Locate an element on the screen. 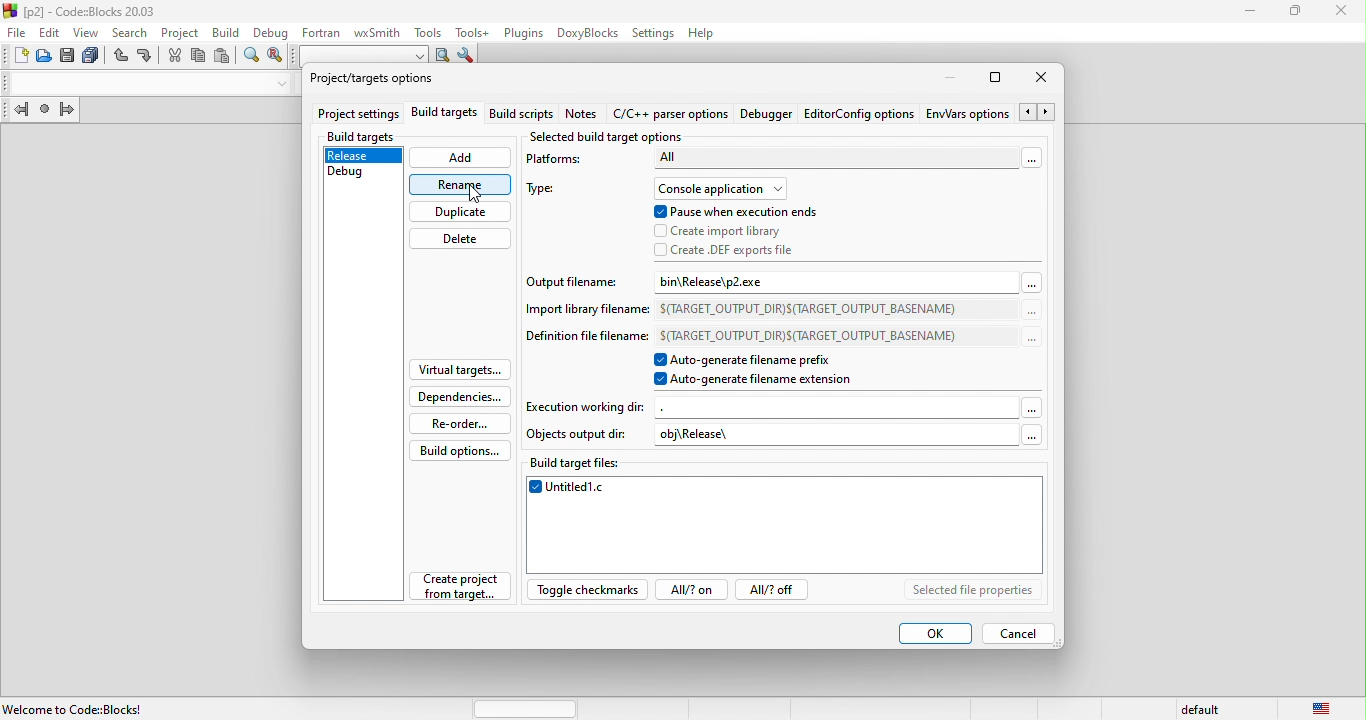  project\target option is located at coordinates (372, 80).